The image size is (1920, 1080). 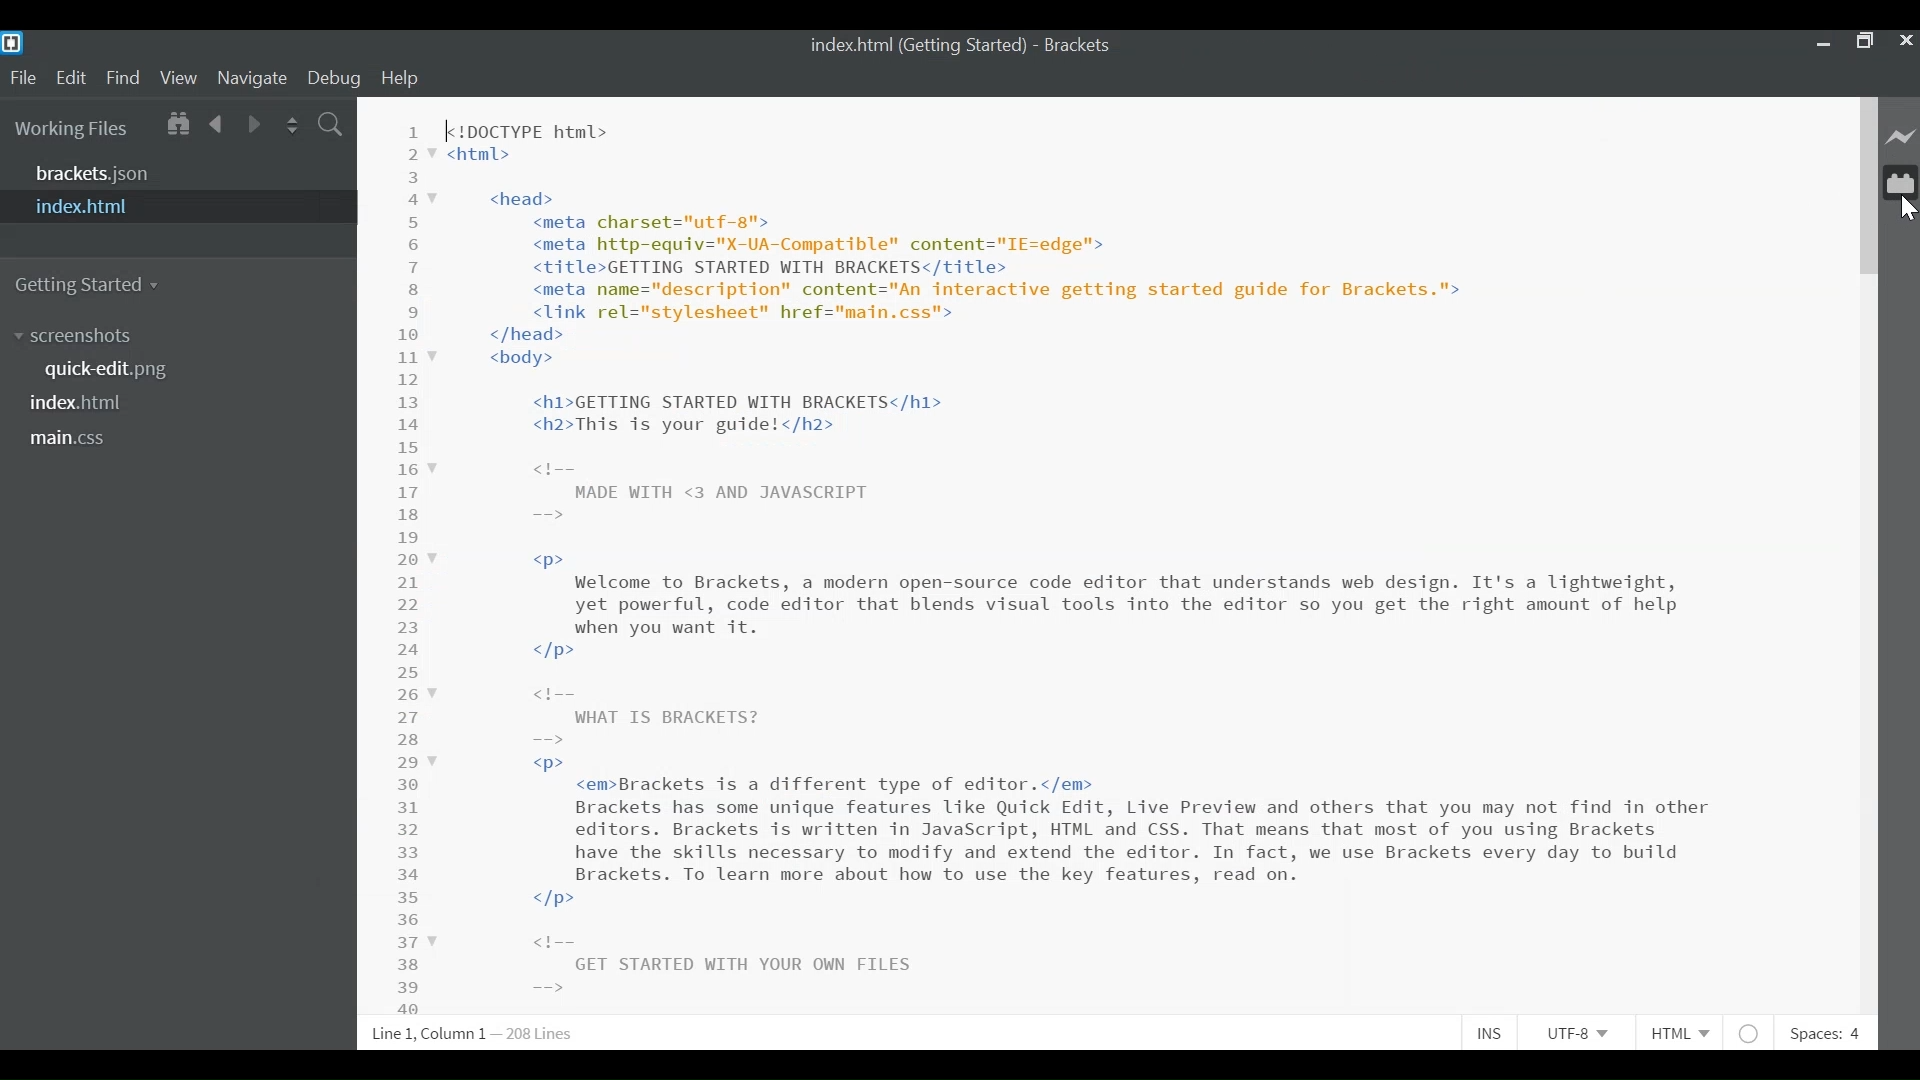 I want to click on Help, so click(x=400, y=79).